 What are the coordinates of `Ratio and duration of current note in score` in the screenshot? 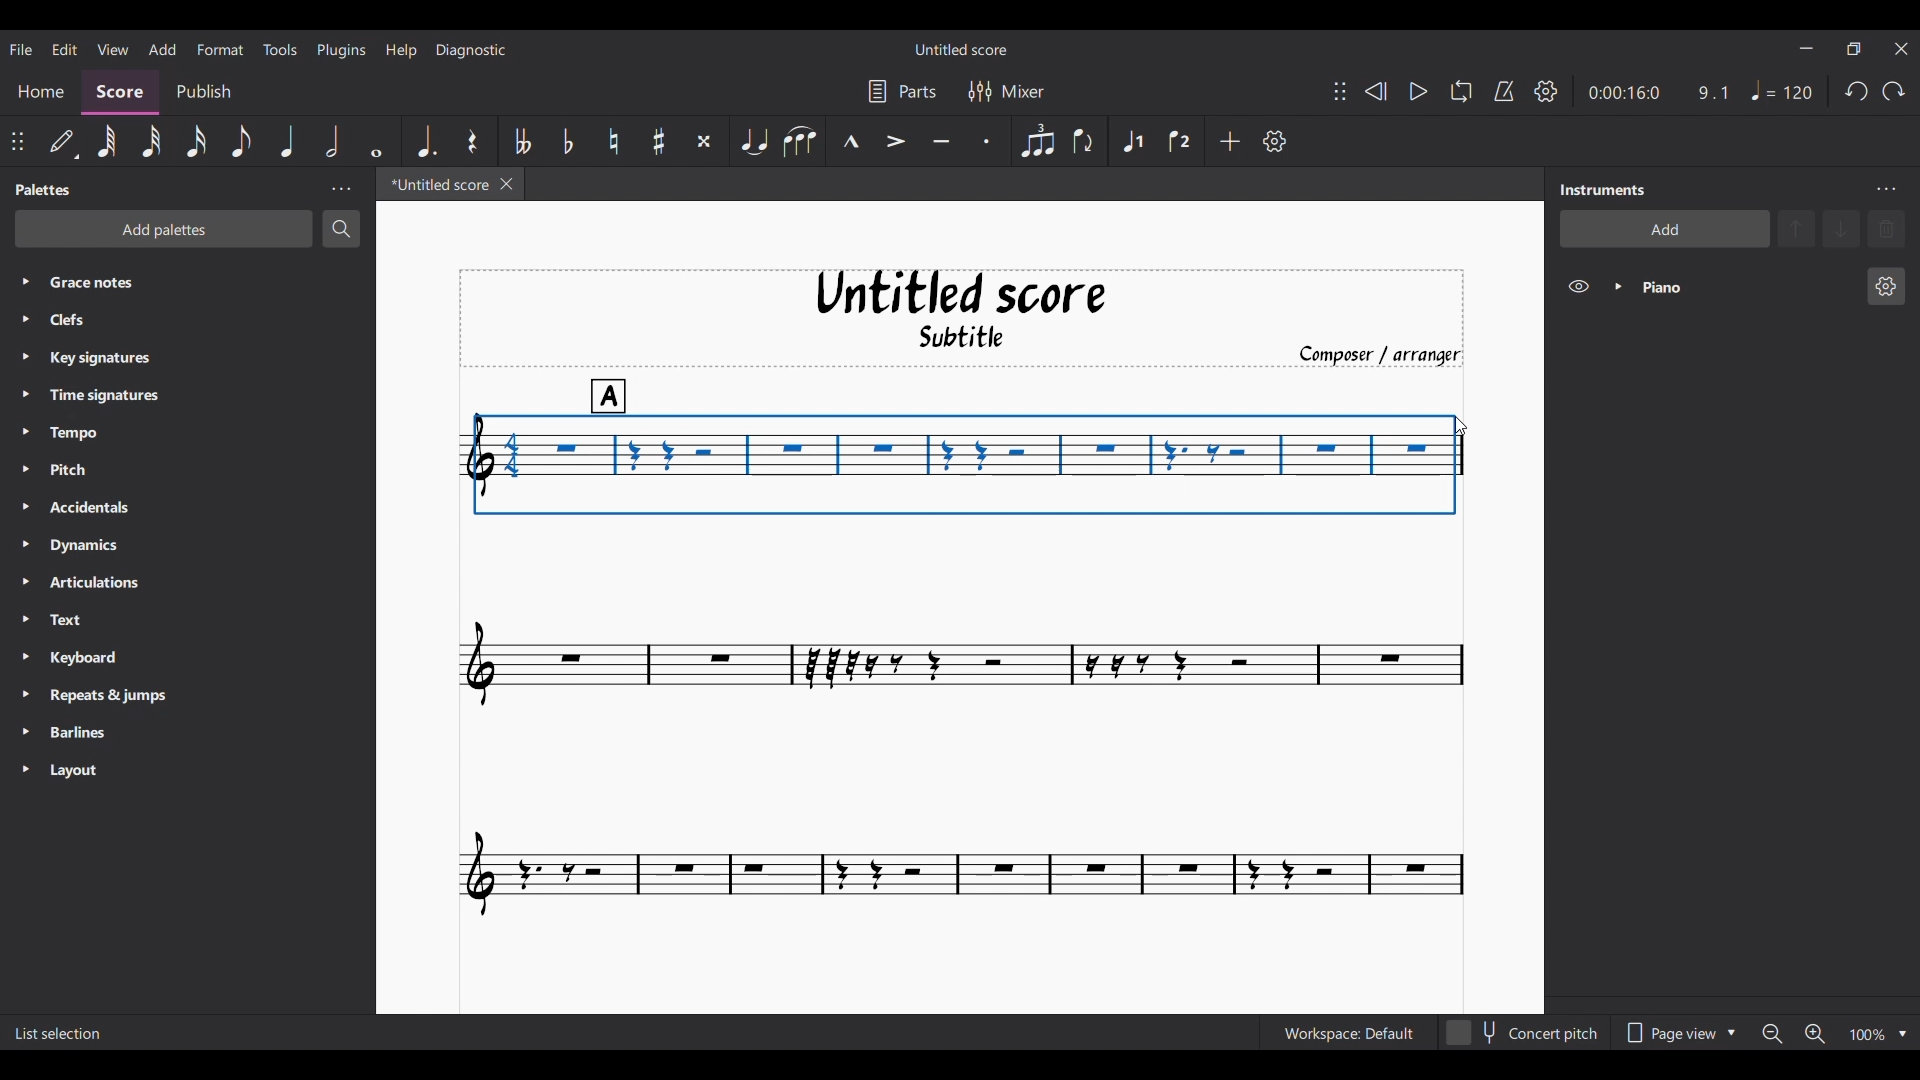 It's located at (1658, 92).